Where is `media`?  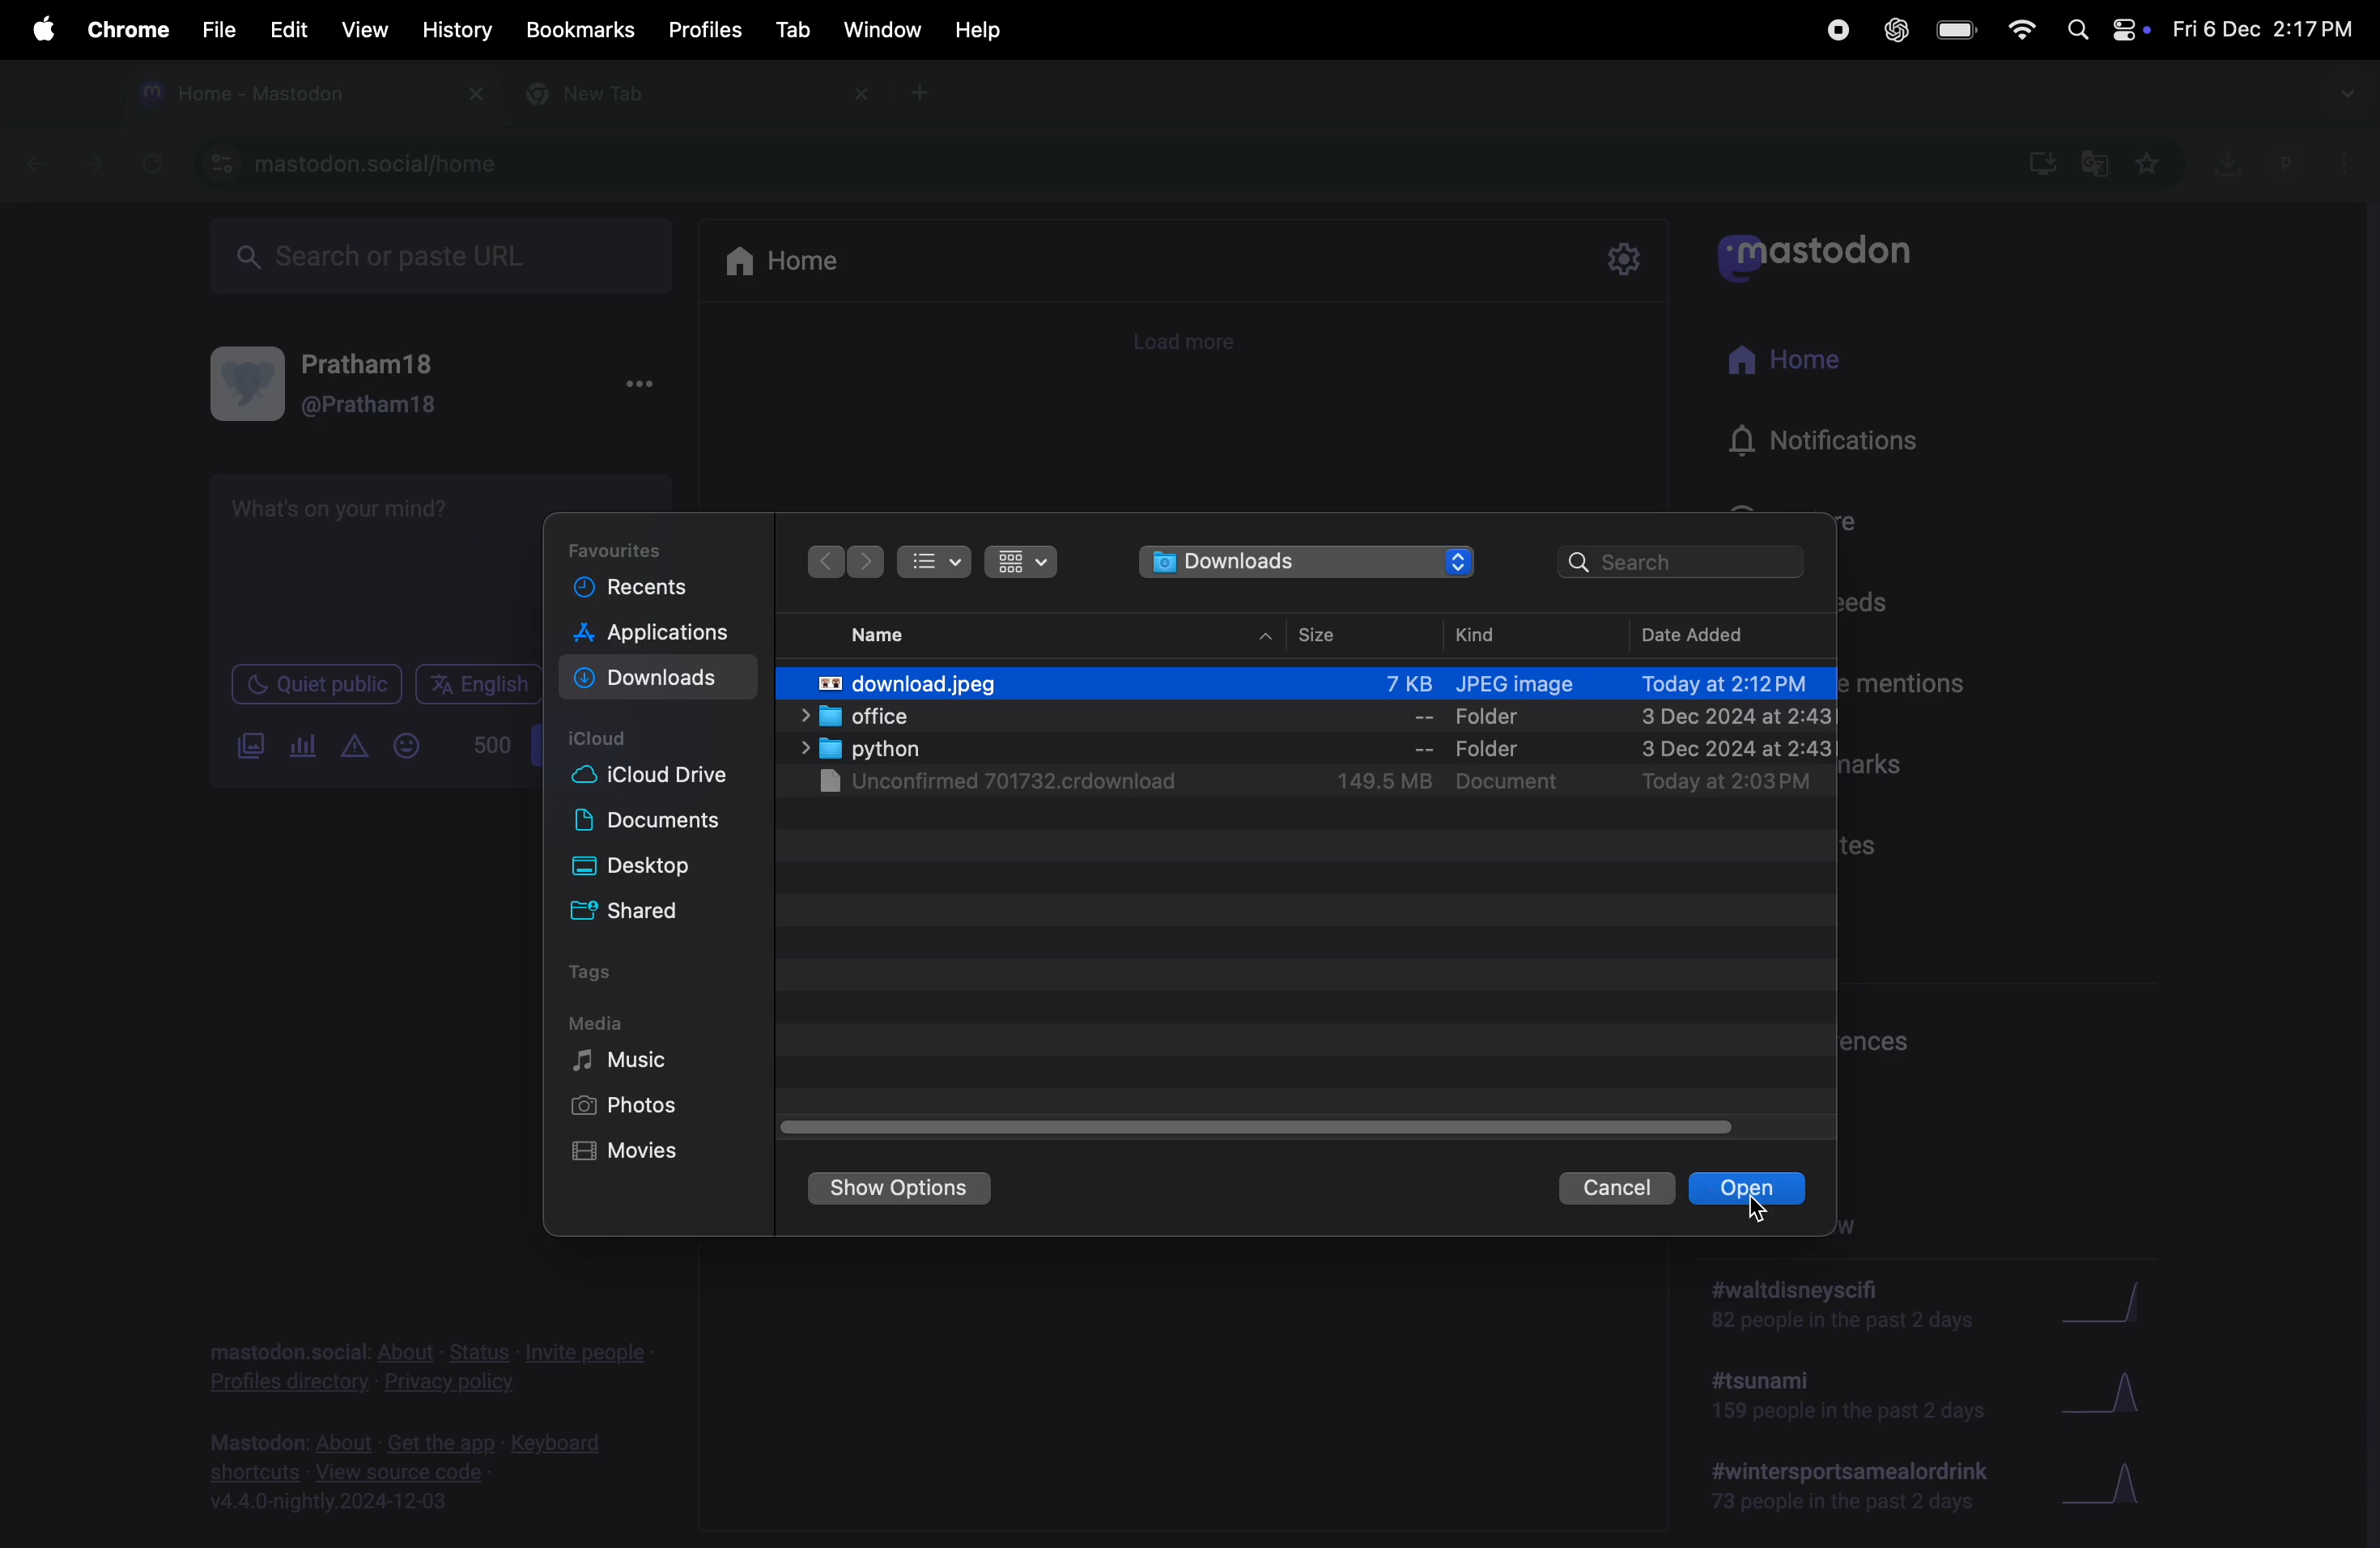 media is located at coordinates (601, 1024).